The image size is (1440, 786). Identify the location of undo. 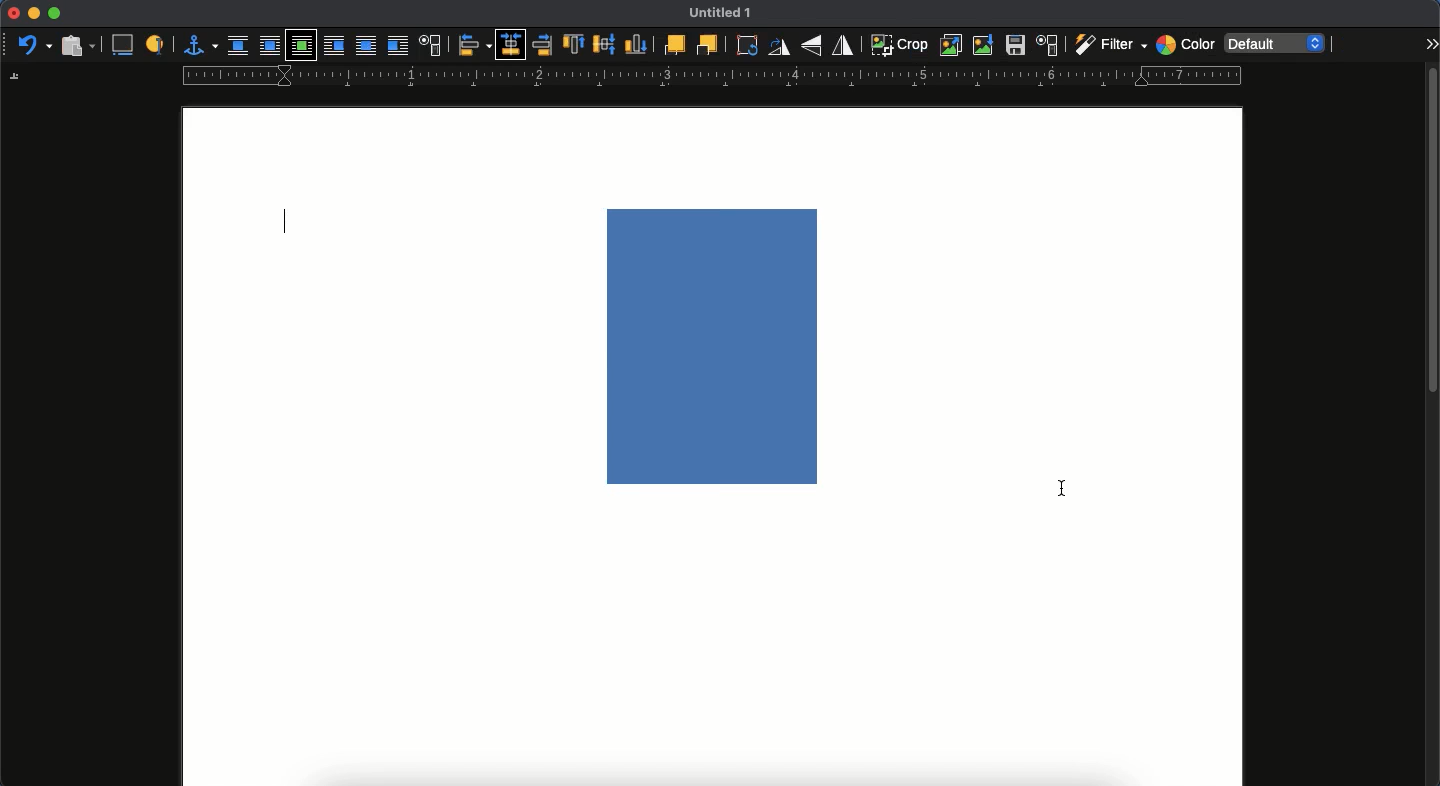
(33, 46).